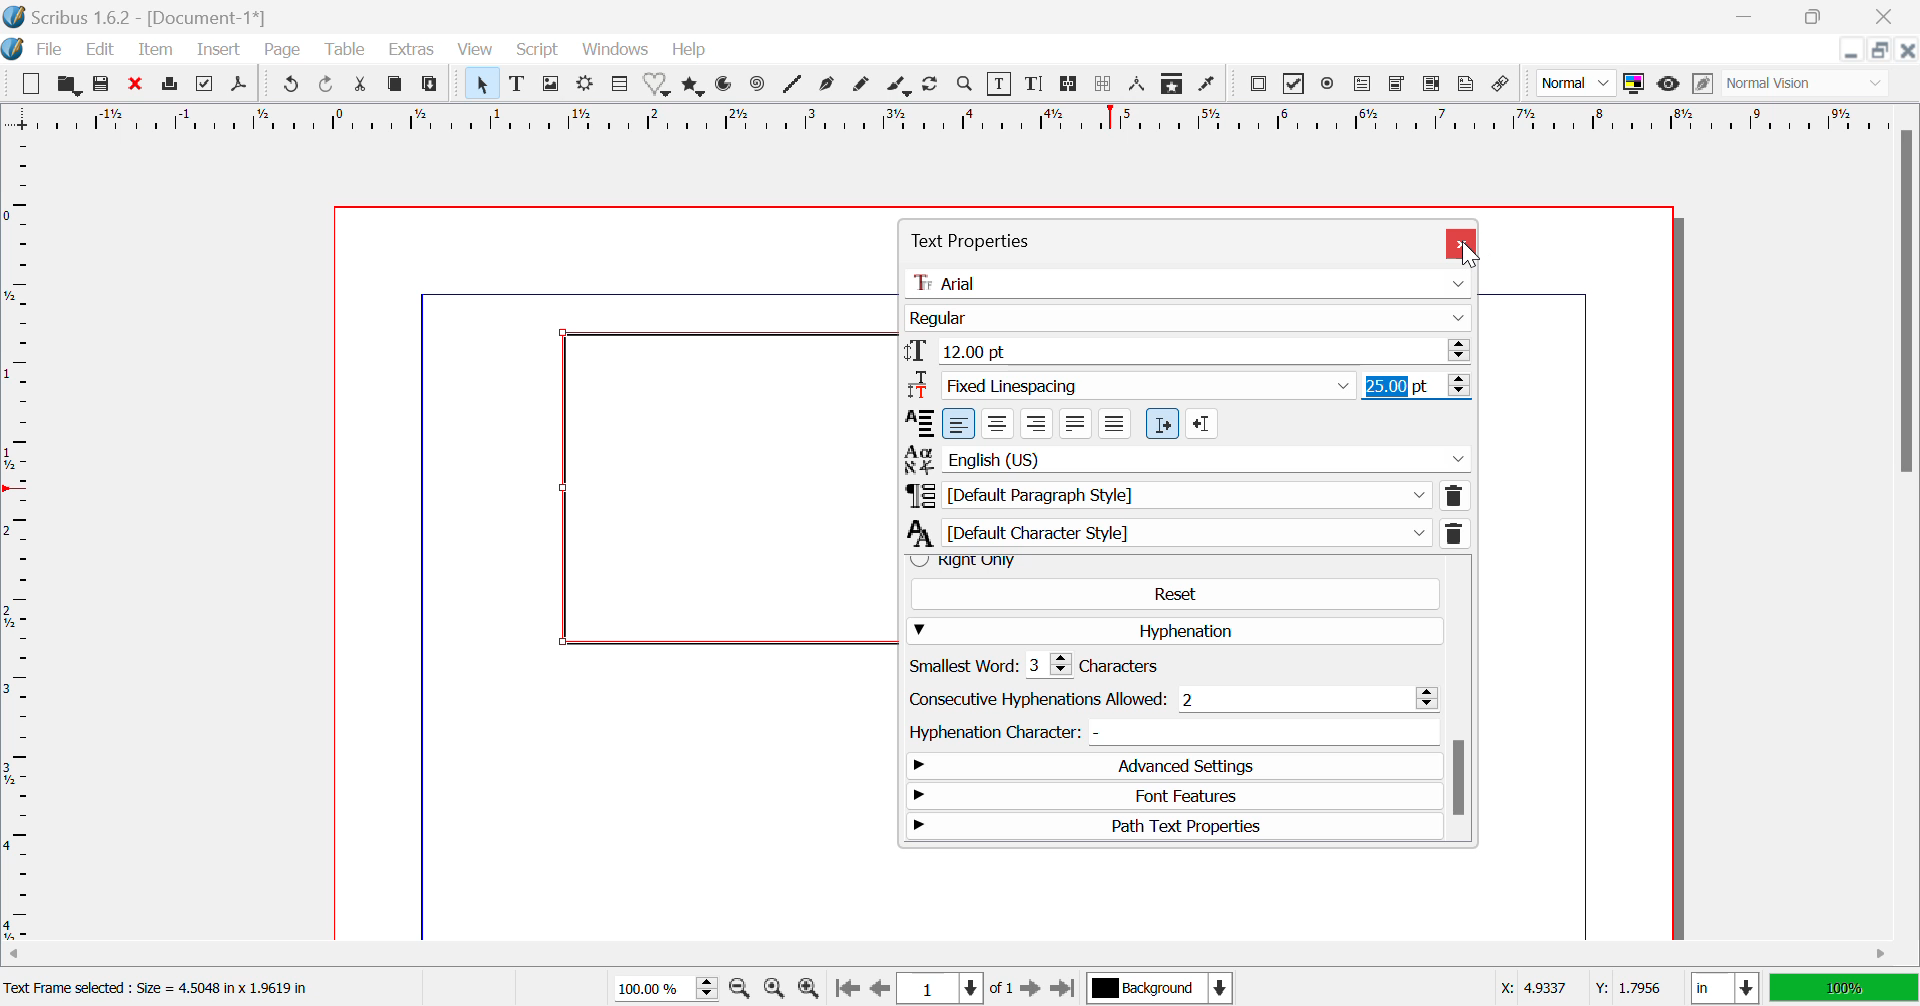 The image size is (1920, 1006). What do you see at coordinates (689, 51) in the screenshot?
I see `Help` at bounding box center [689, 51].